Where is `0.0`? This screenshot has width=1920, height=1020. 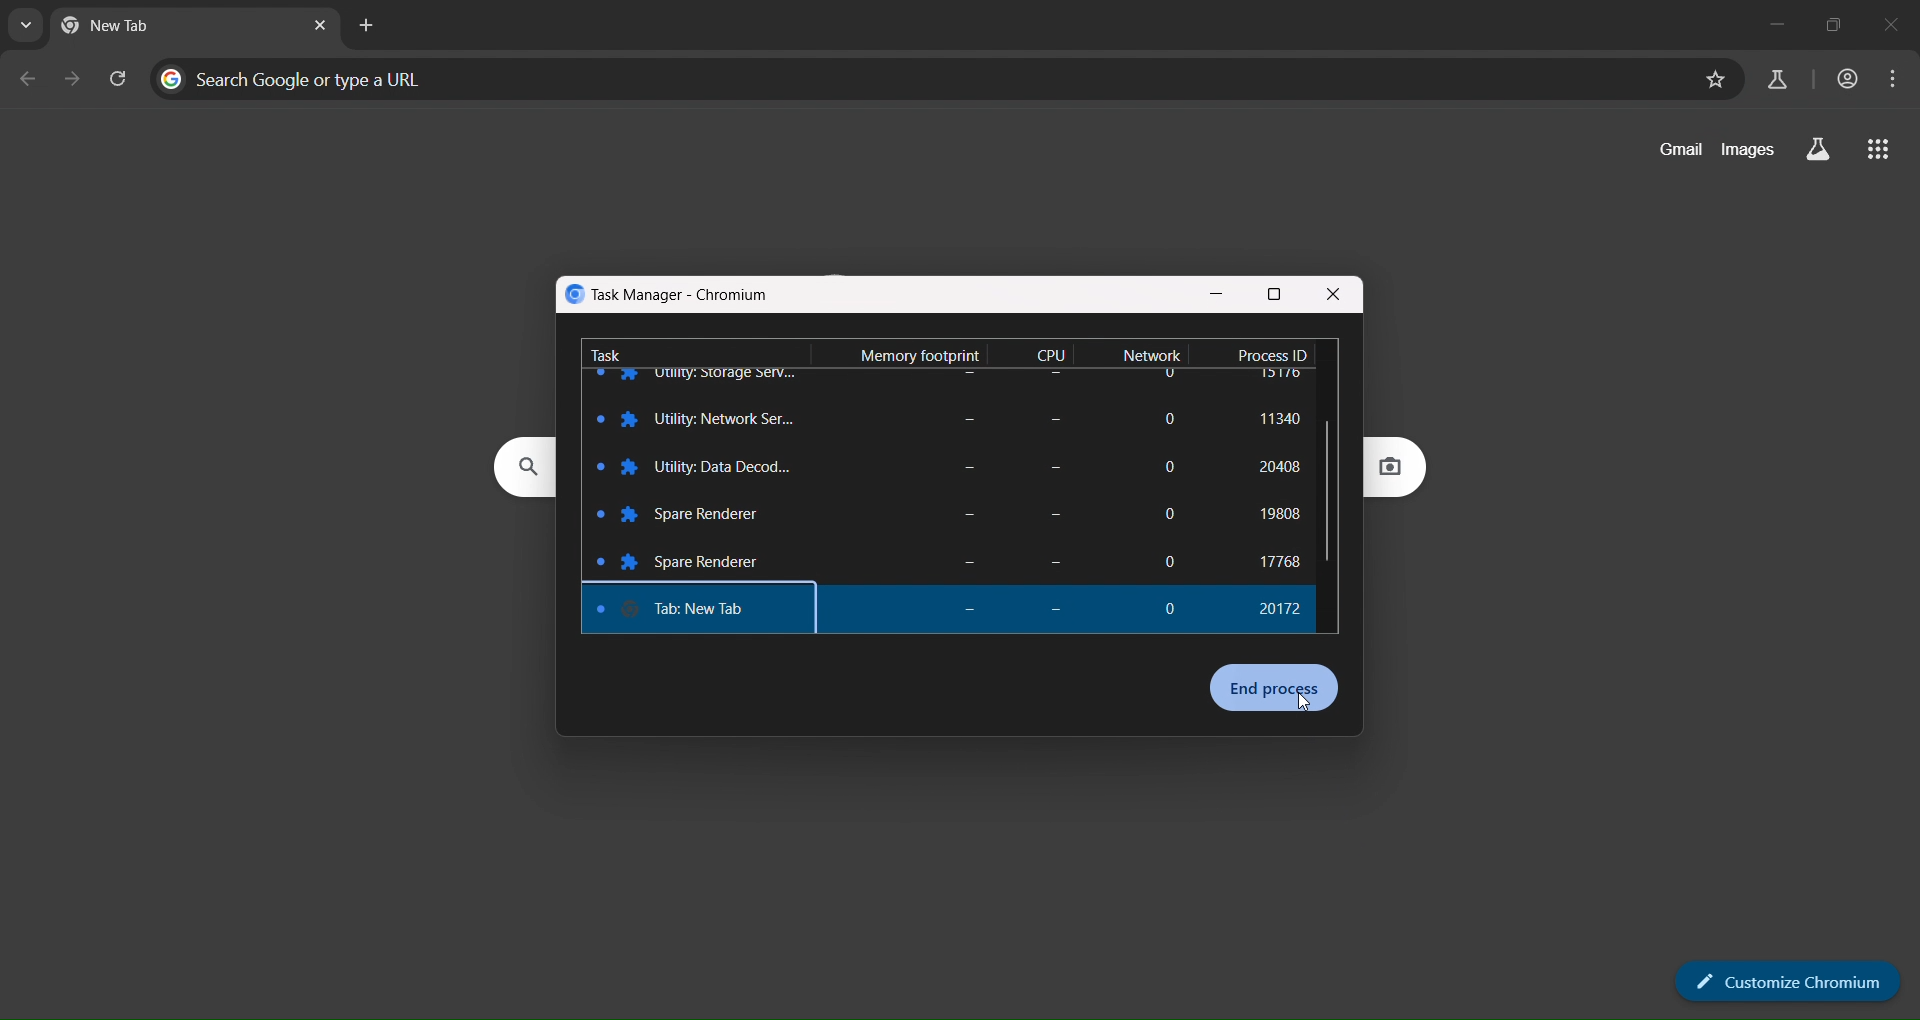
0.0 is located at coordinates (1045, 560).